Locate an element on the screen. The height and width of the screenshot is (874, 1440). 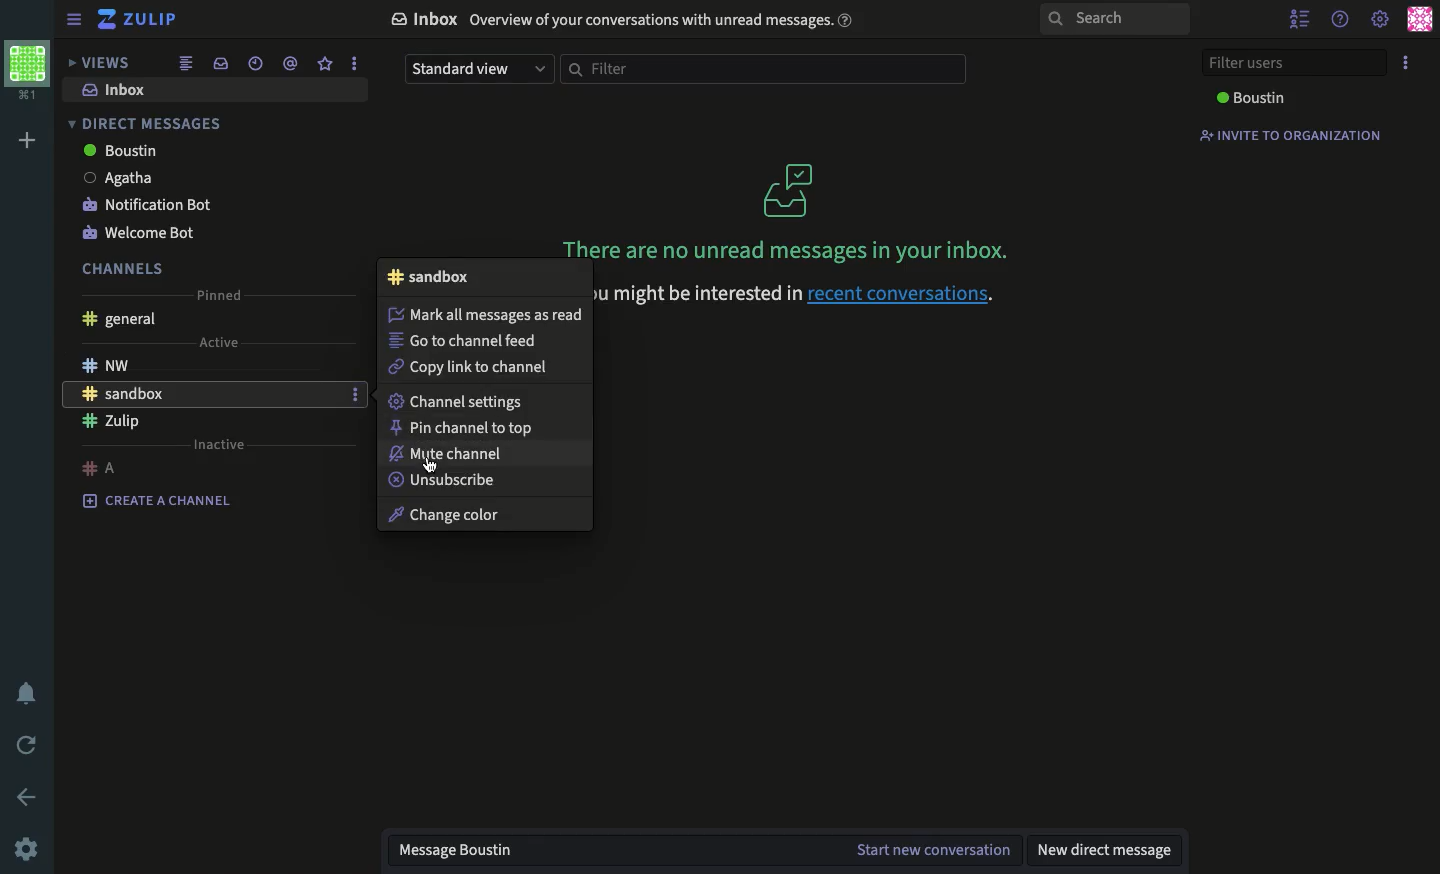
pin channel to top is located at coordinates (463, 429).